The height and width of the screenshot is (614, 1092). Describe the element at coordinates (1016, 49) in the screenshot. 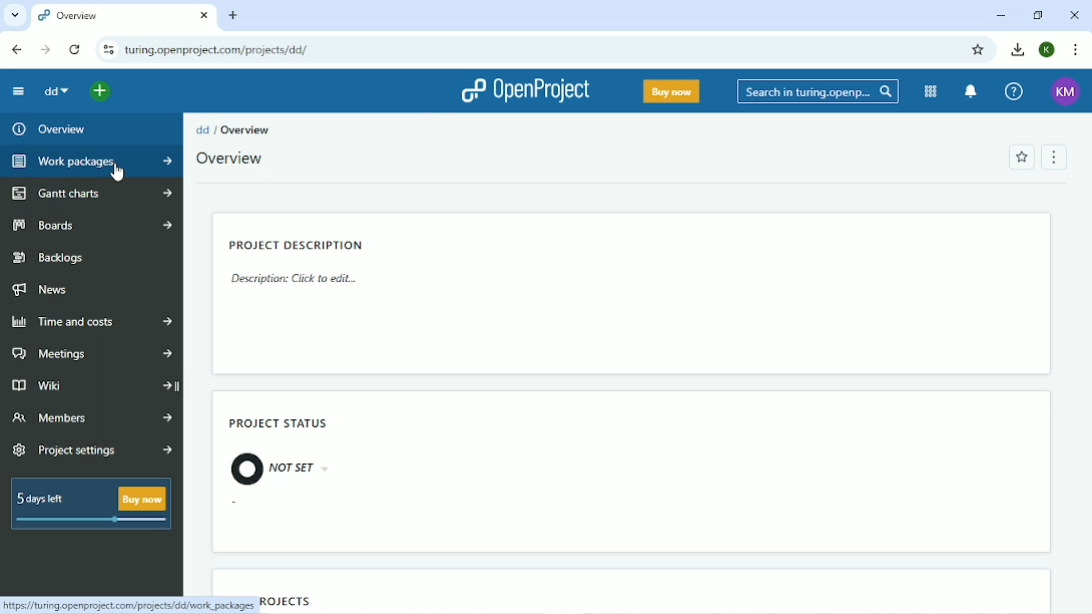

I see `Download` at that location.